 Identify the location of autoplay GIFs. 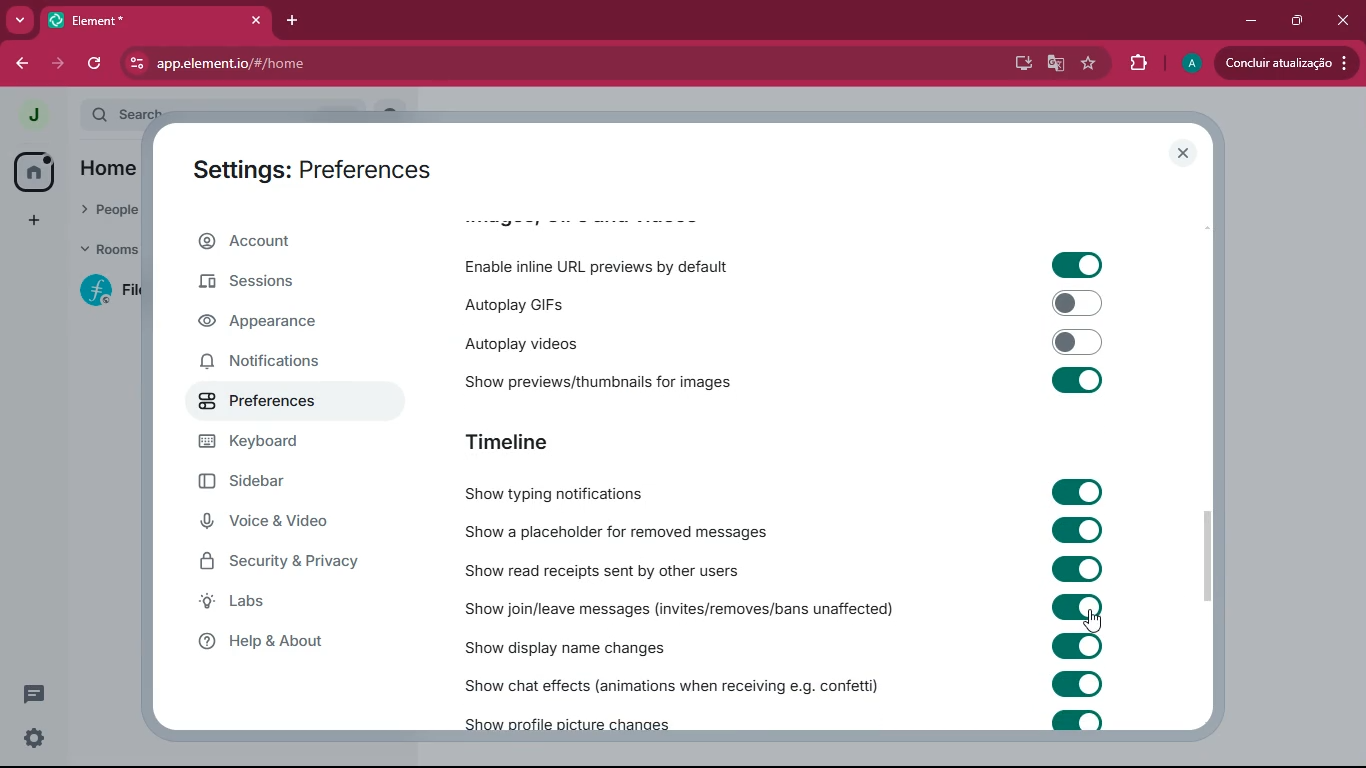
(558, 303).